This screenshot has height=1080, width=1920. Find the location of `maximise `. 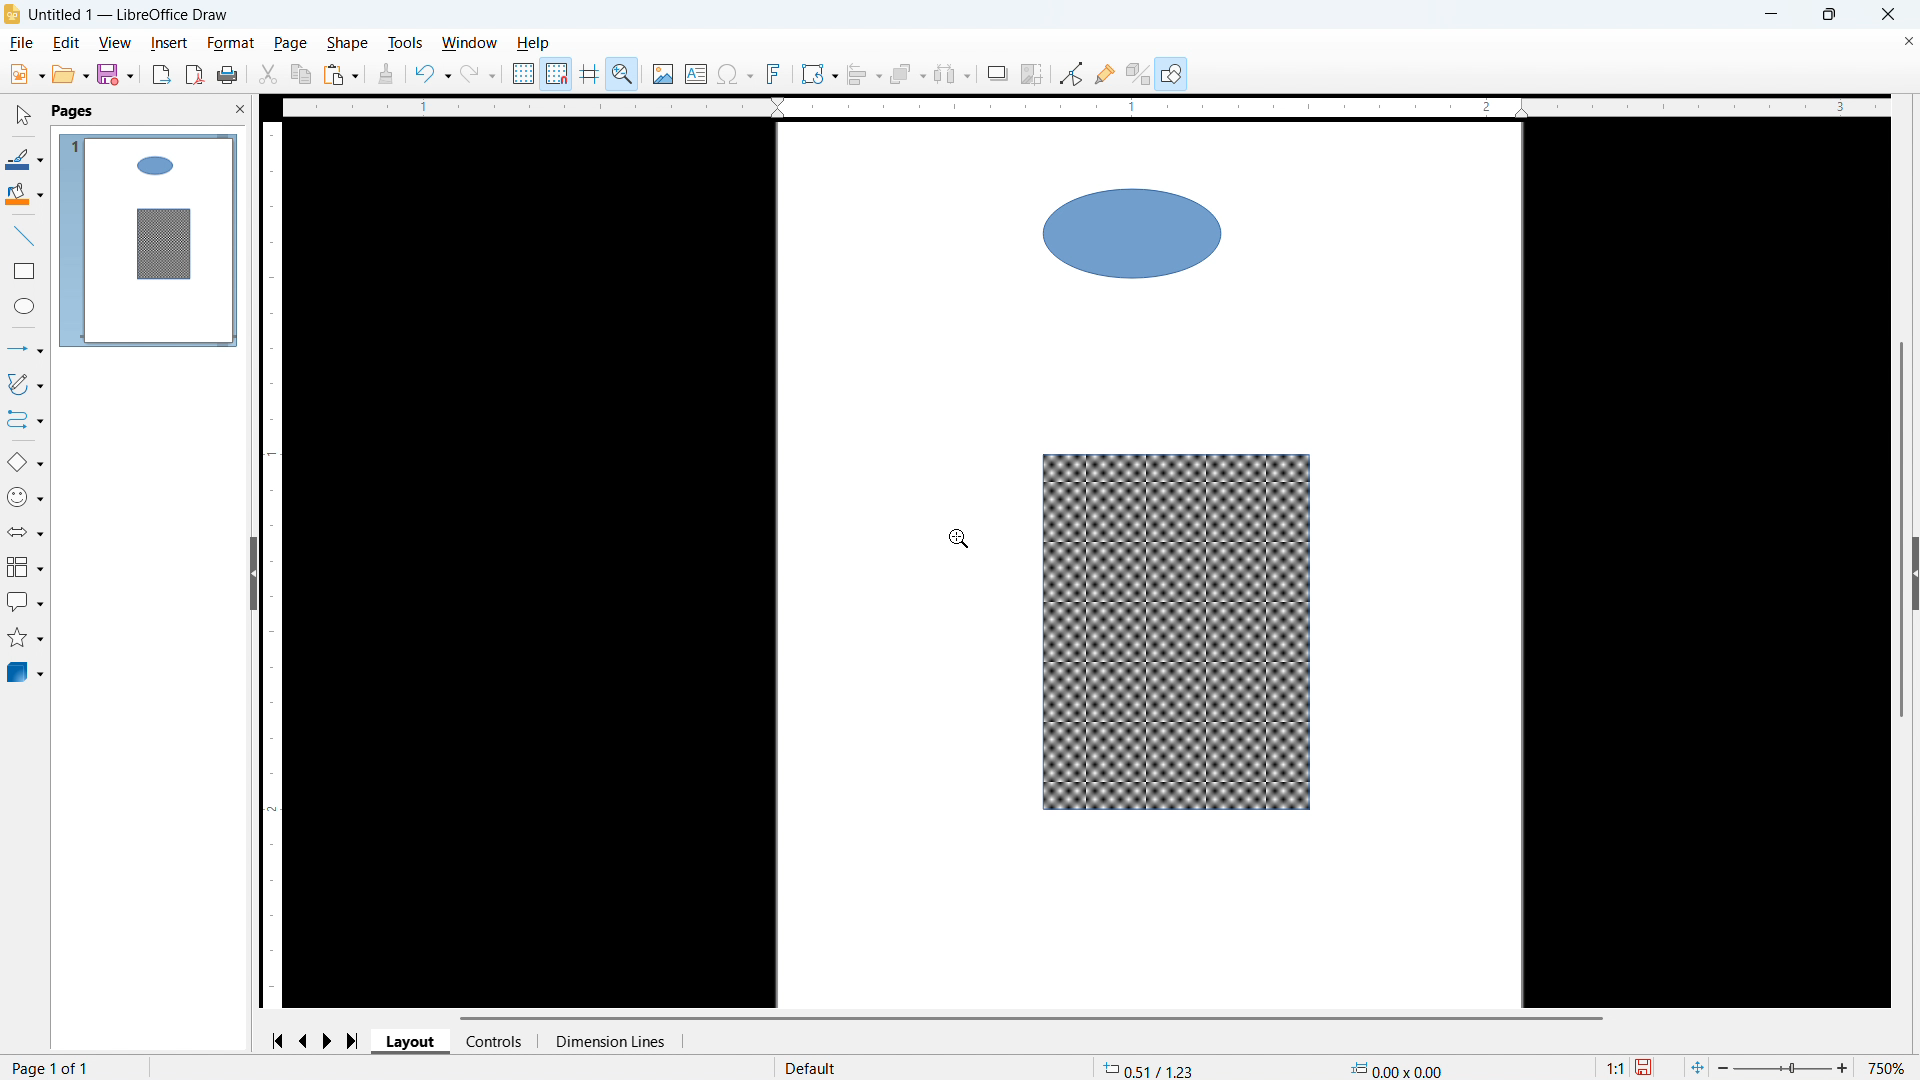

maximise  is located at coordinates (1828, 15).